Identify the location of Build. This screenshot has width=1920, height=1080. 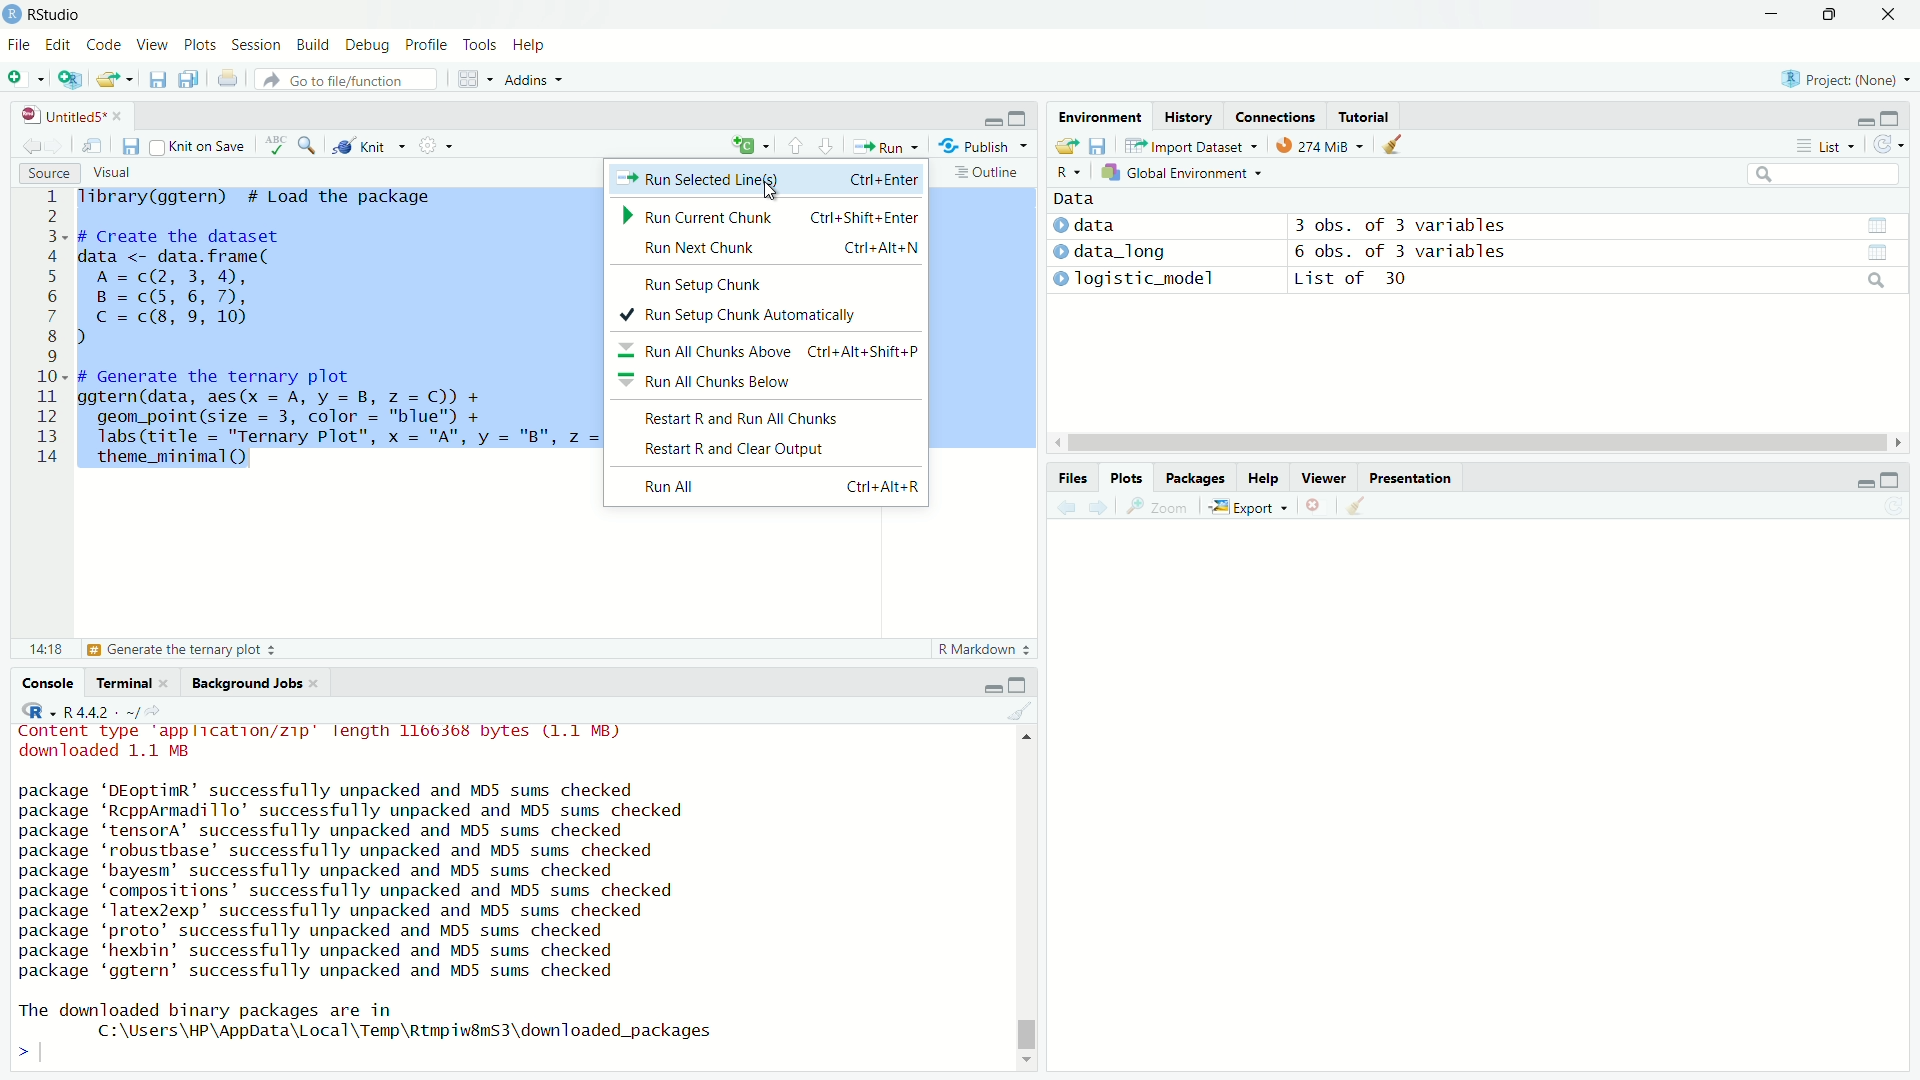
(308, 43).